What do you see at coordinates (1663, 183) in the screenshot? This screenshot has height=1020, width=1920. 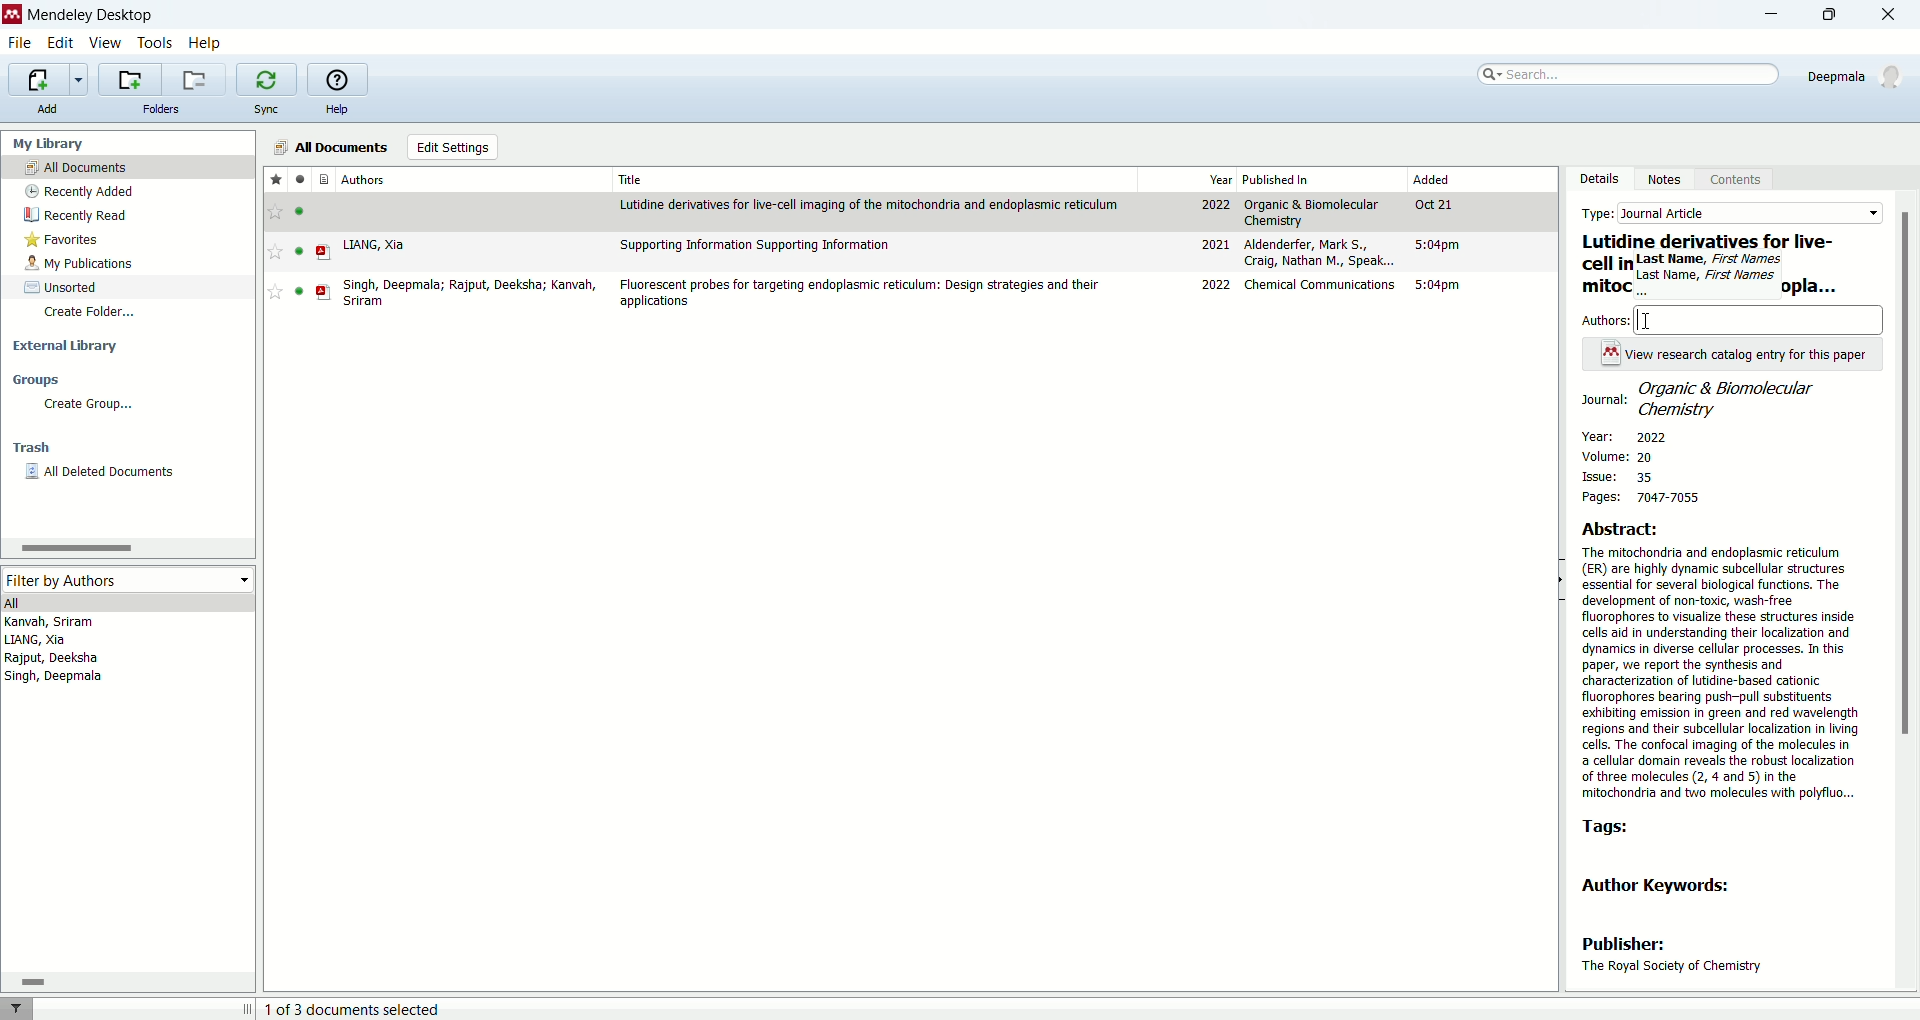 I see `notes` at bounding box center [1663, 183].